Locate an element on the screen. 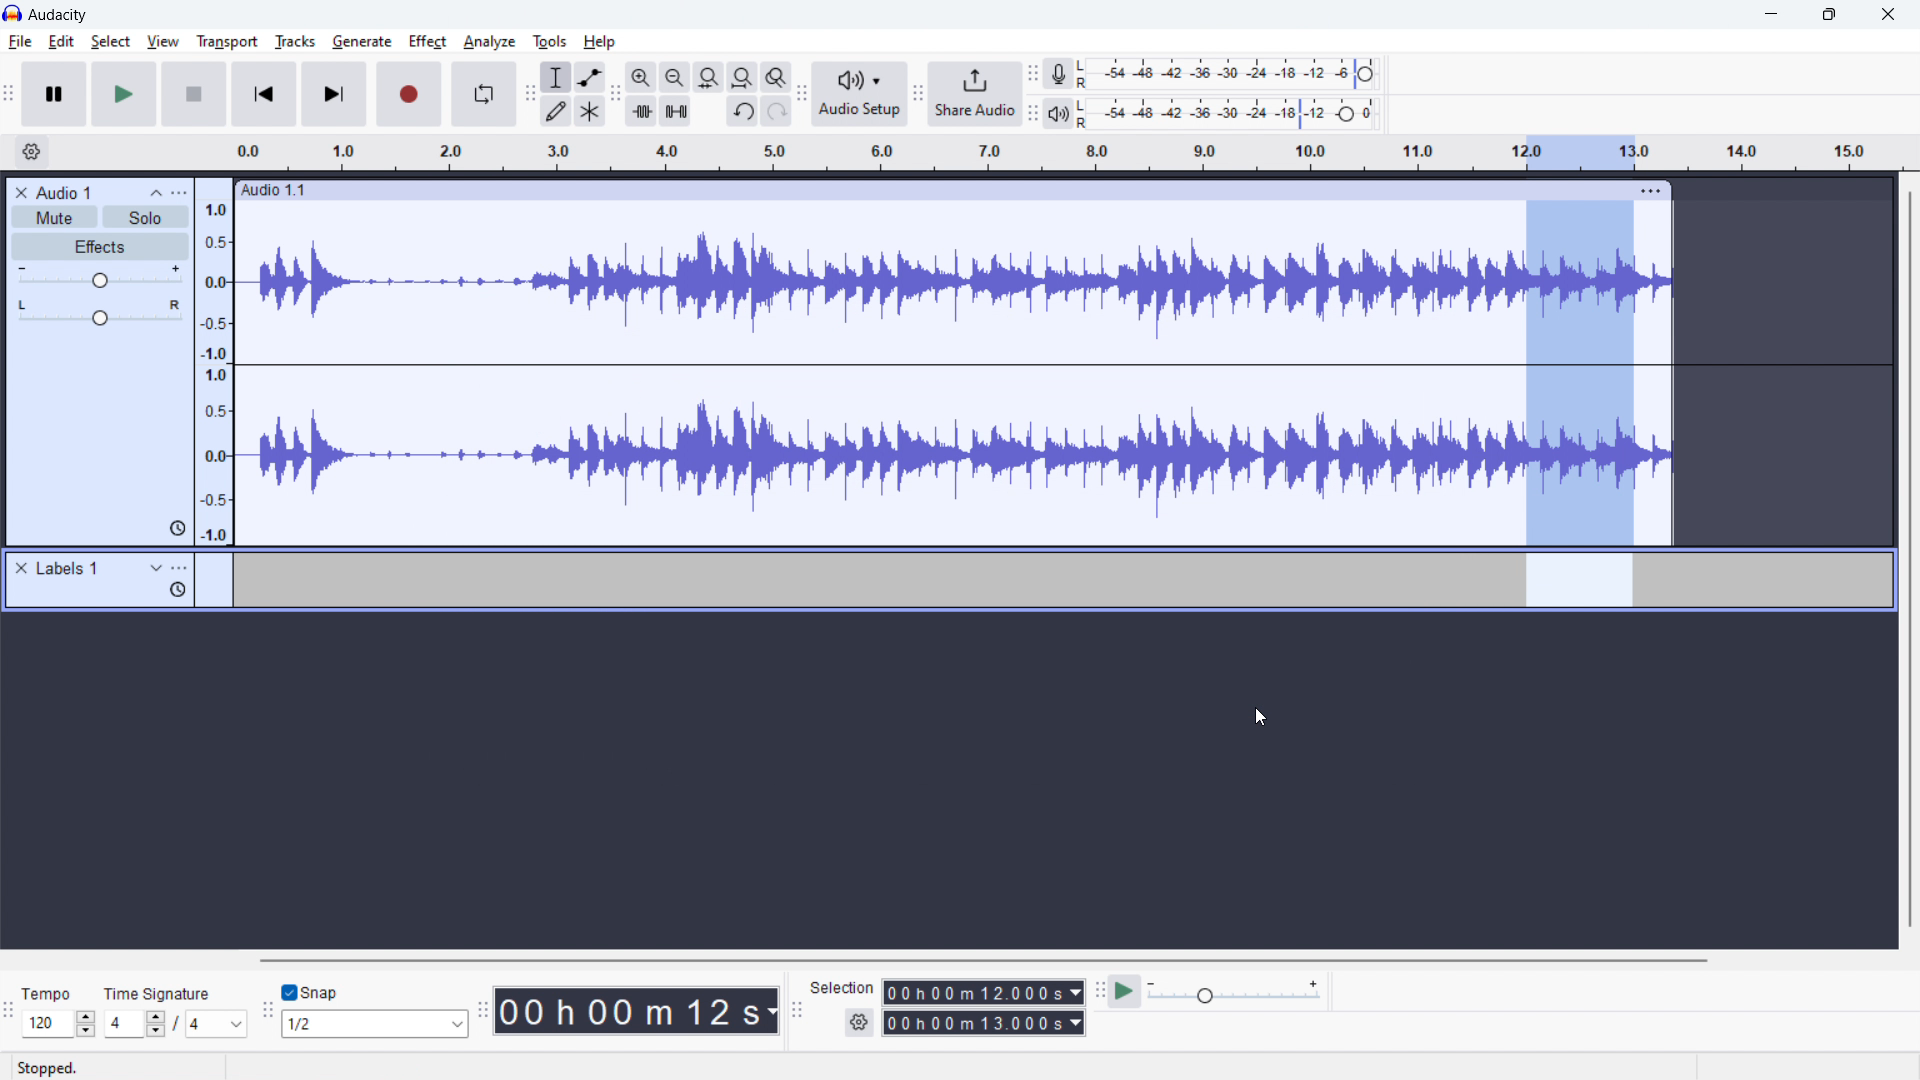 This screenshot has height=1080, width=1920. stopped. is located at coordinates (60, 1066).